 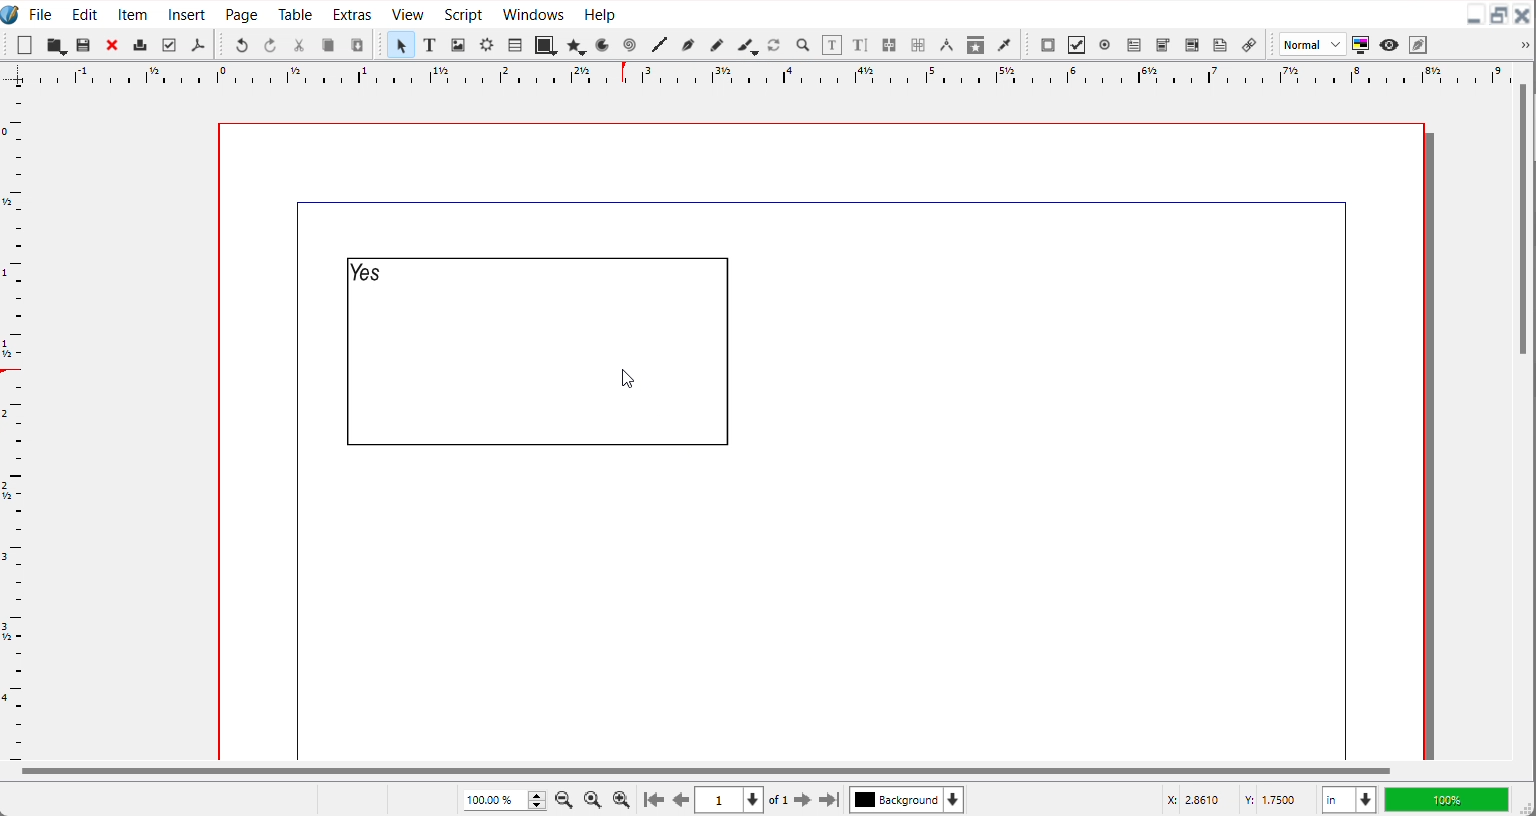 What do you see at coordinates (976, 44) in the screenshot?
I see `Copy item Properties` at bounding box center [976, 44].